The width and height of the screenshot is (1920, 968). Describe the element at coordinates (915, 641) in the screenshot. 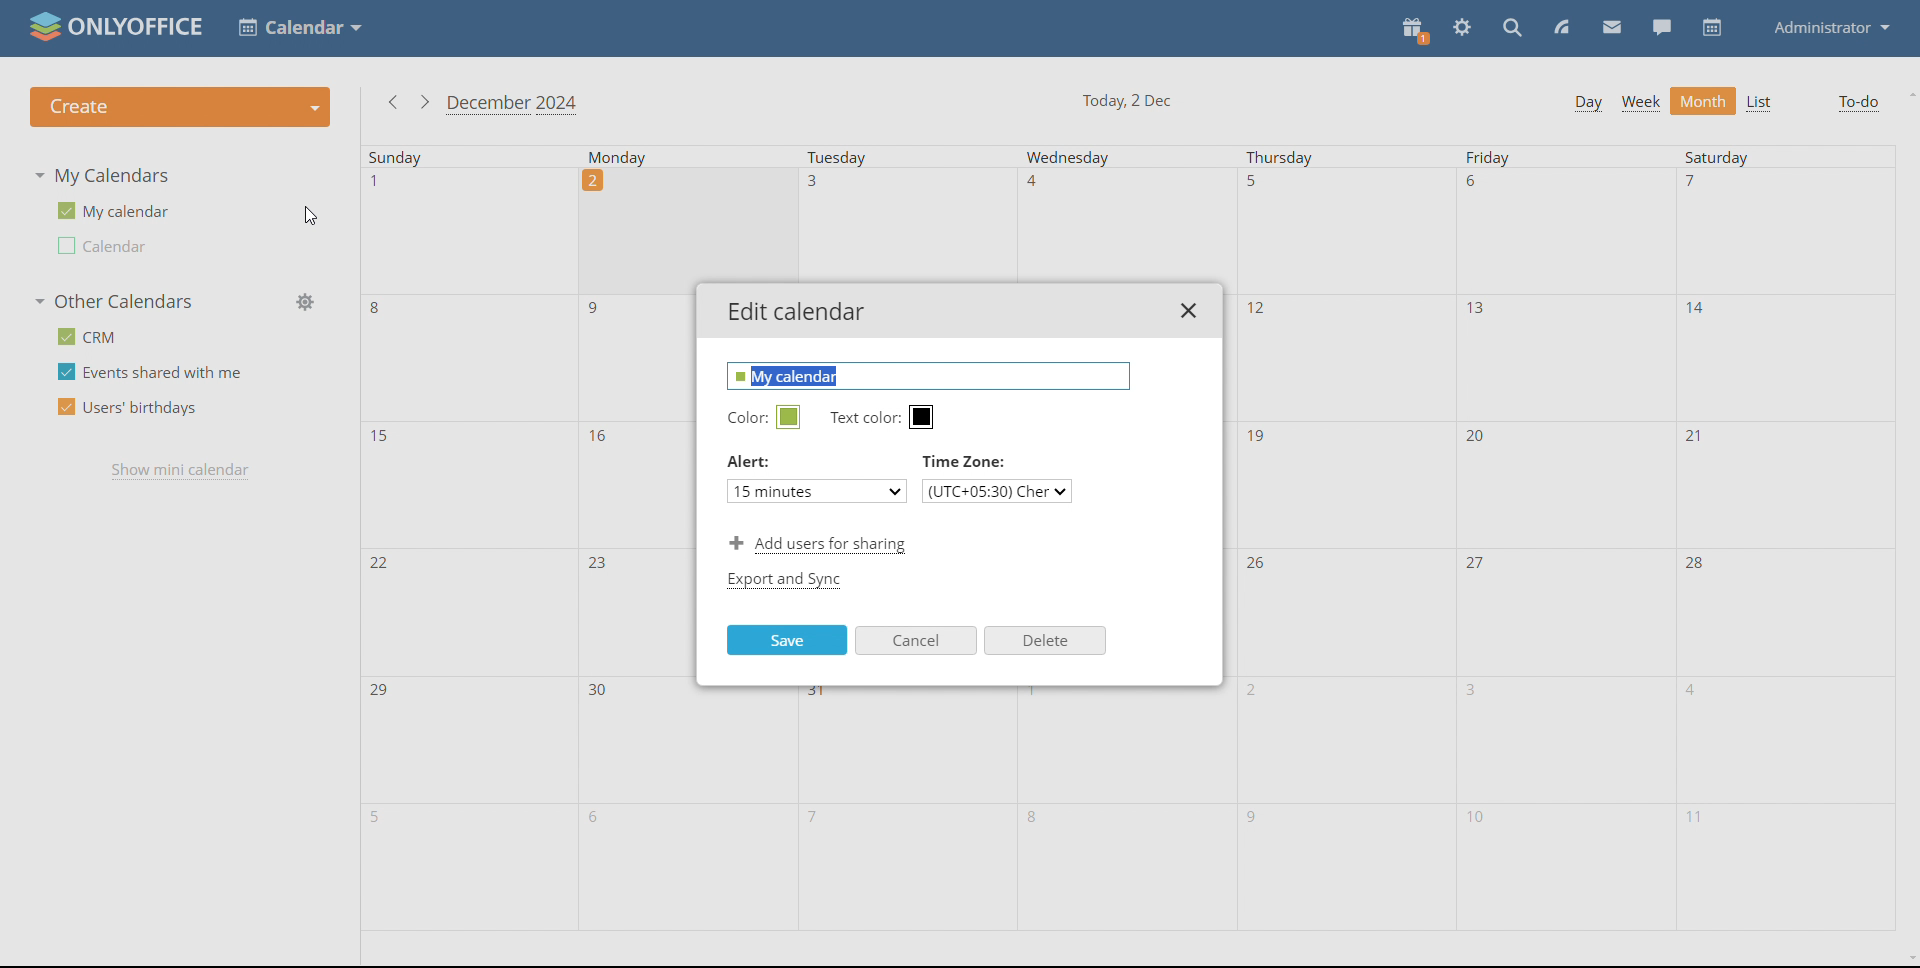

I see `cancel` at that location.